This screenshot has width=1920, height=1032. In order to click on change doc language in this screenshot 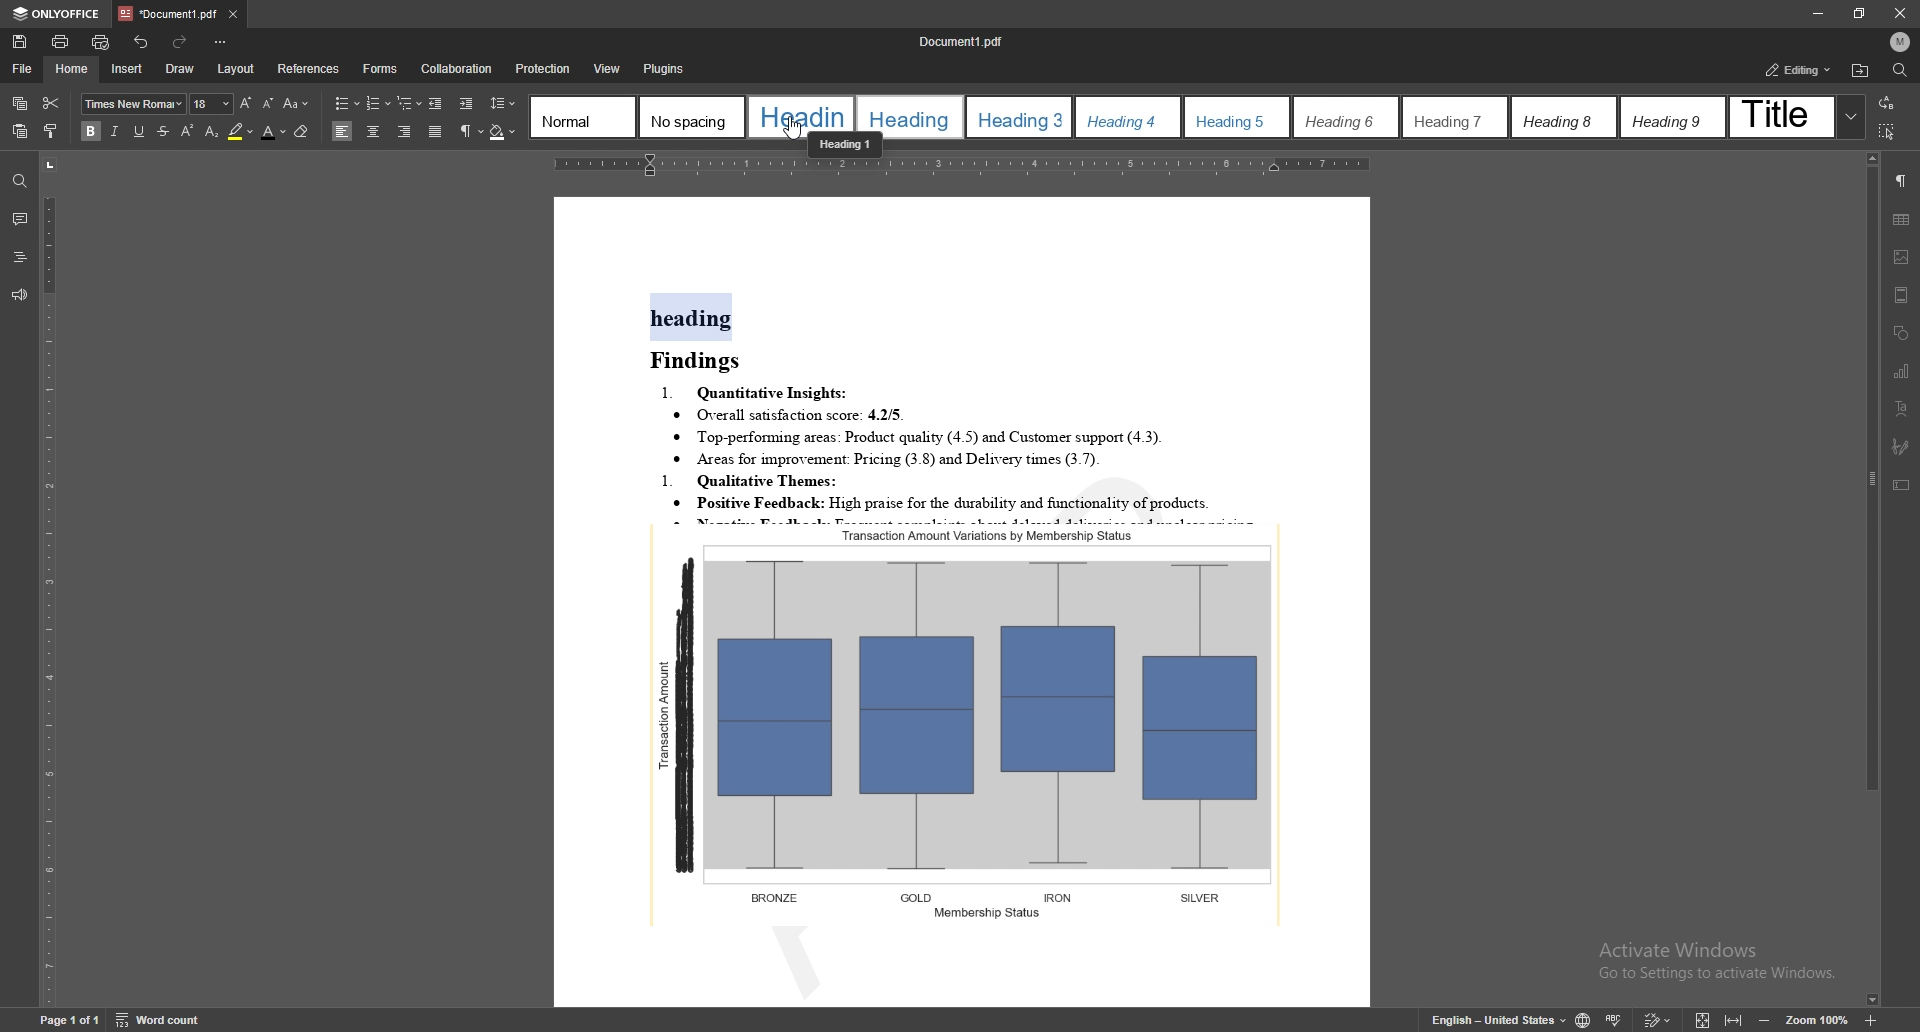, I will do `click(1582, 1019)`.